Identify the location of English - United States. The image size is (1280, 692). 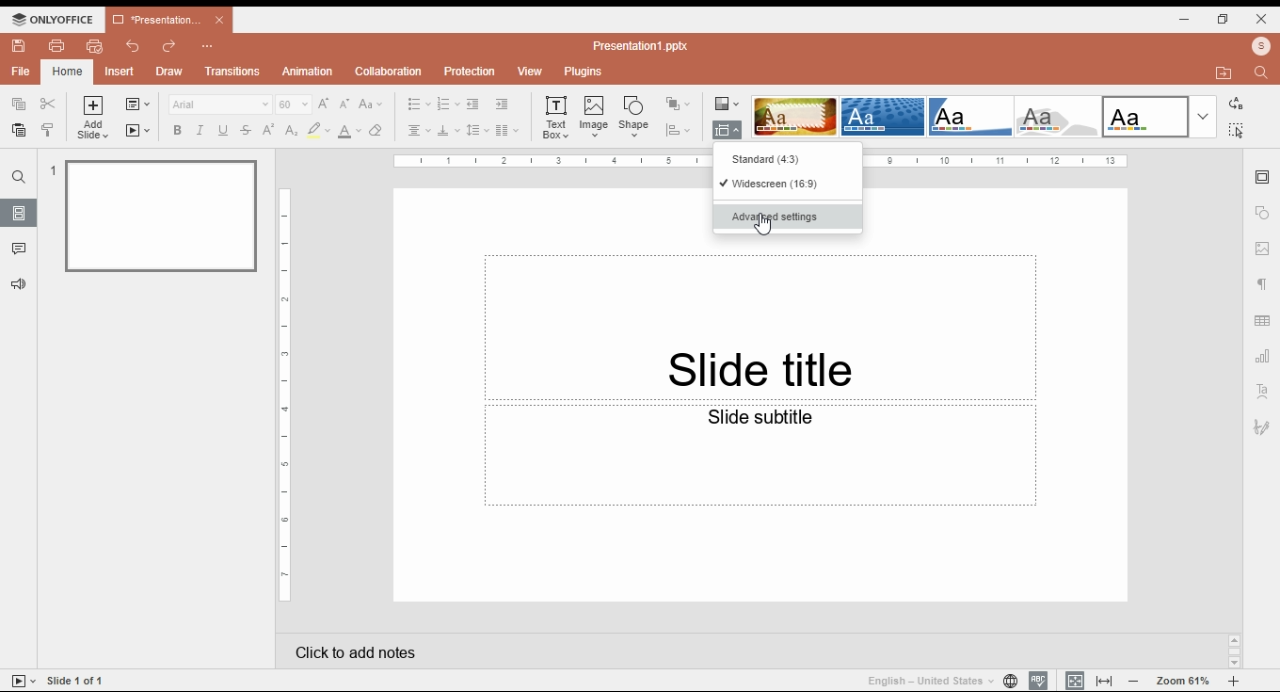
(923, 680).